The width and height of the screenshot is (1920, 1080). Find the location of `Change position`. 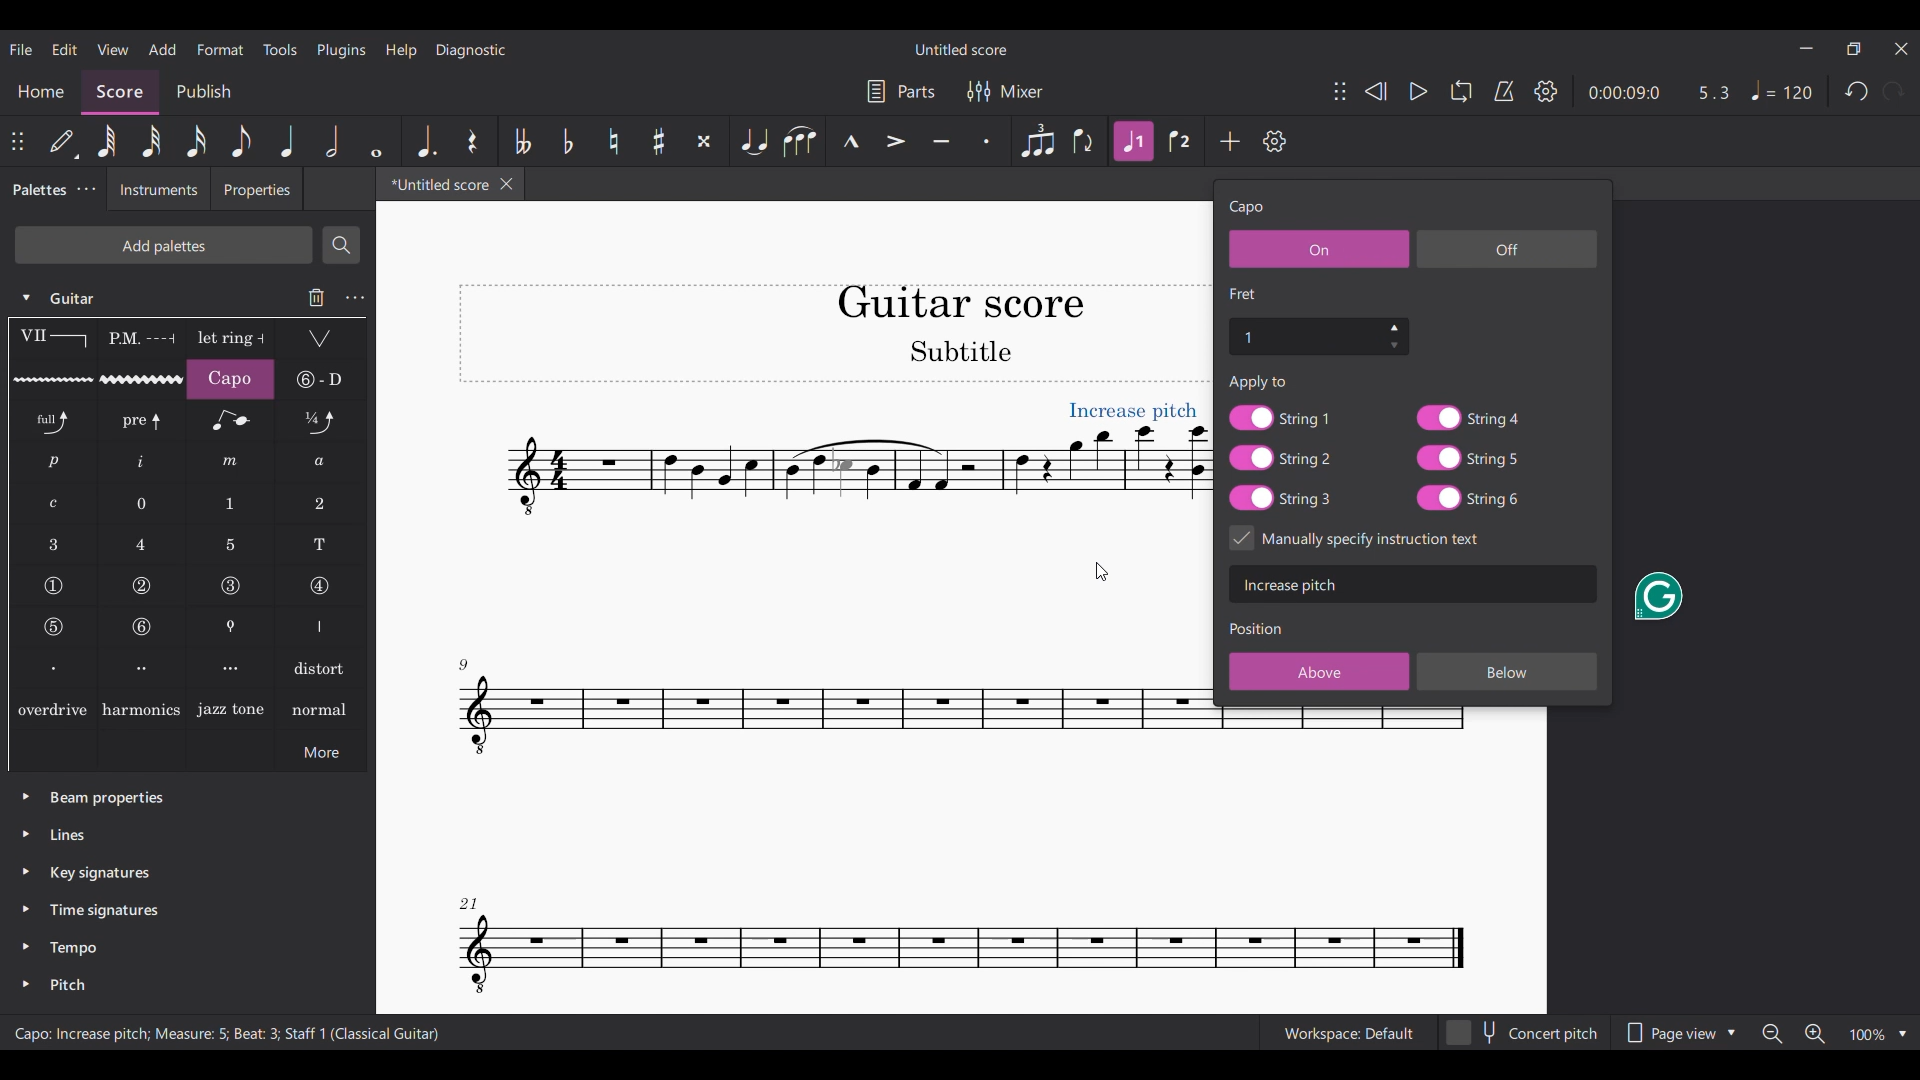

Change position is located at coordinates (1340, 91).